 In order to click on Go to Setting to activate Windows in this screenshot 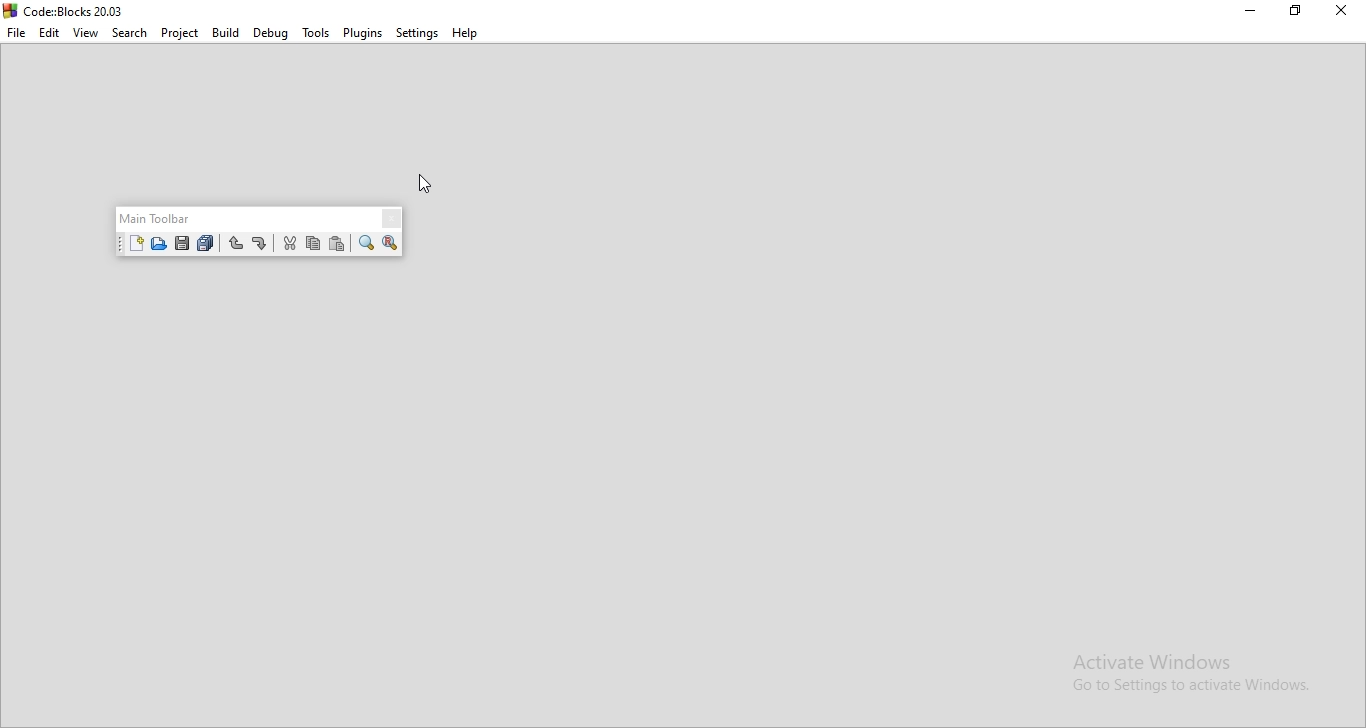, I will do `click(1189, 688)`.